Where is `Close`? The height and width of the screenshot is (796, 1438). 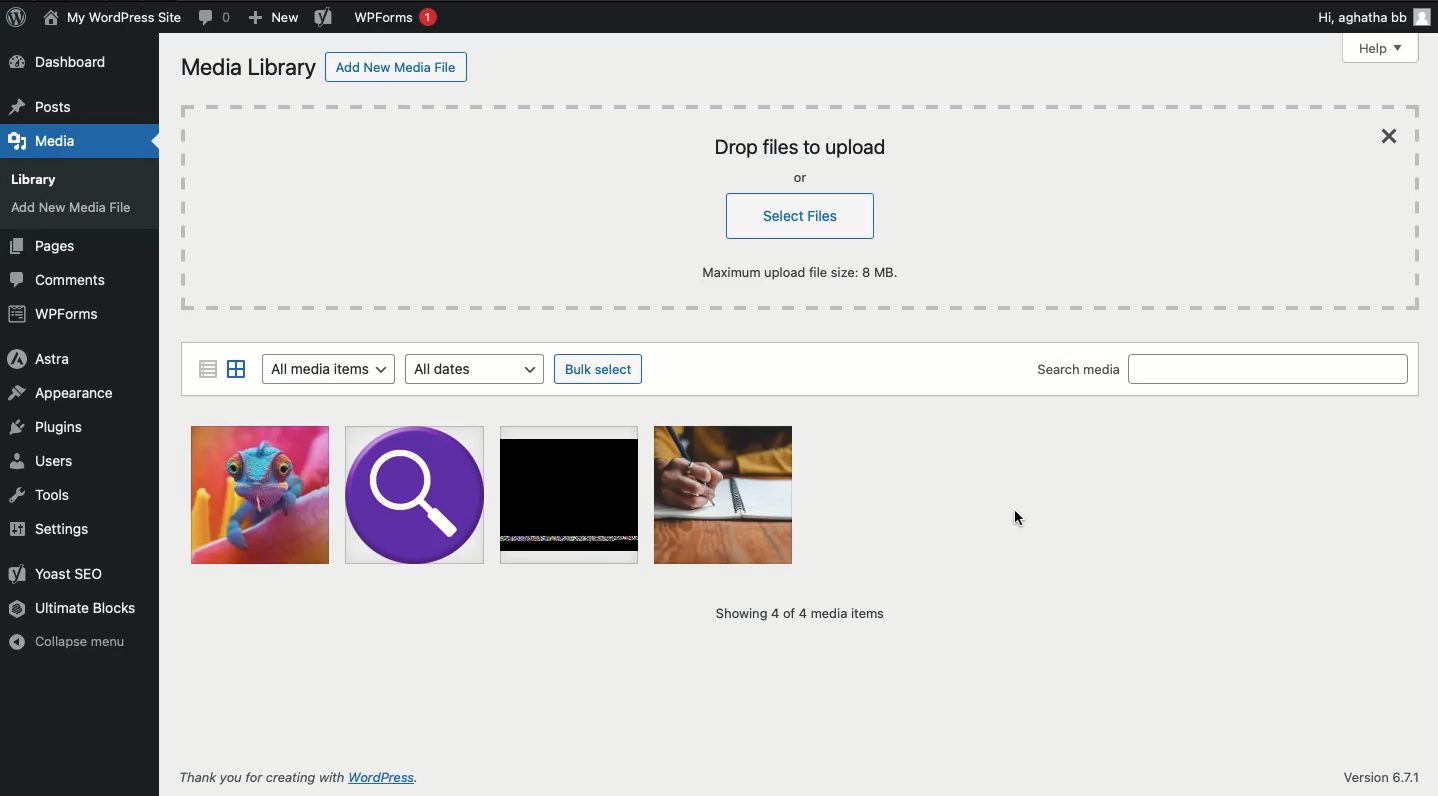
Close is located at coordinates (1393, 136).